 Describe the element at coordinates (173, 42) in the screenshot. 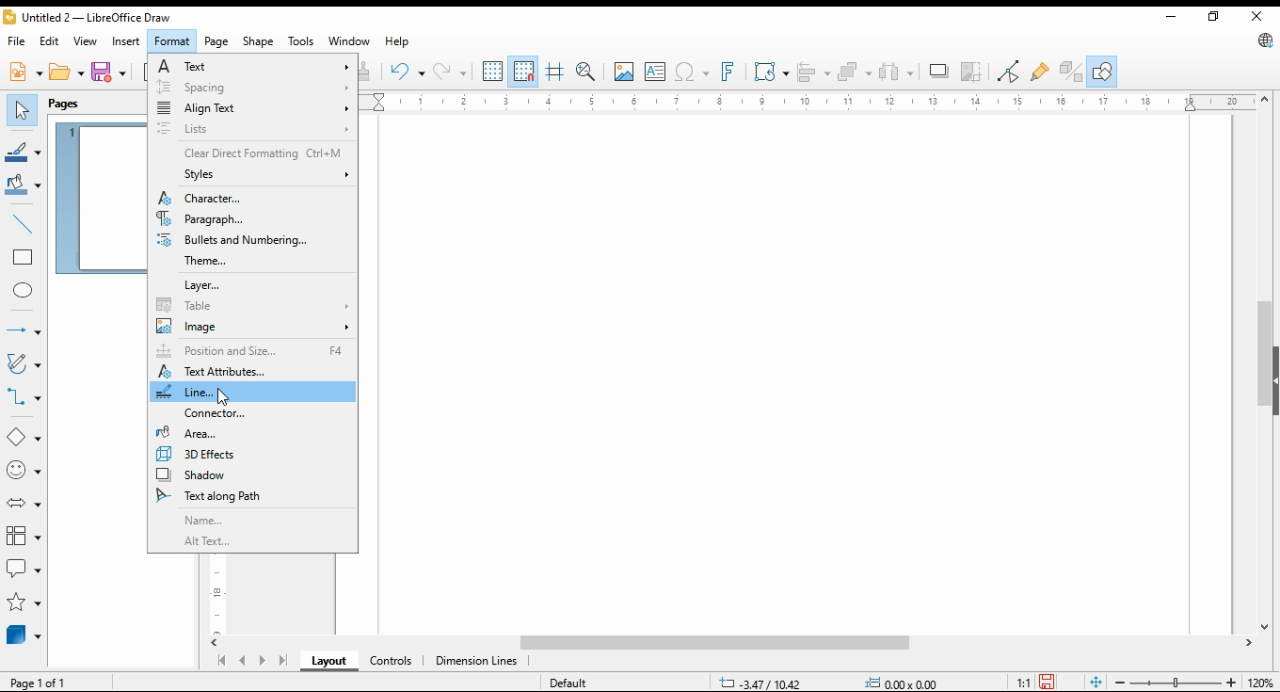

I see `format` at that location.